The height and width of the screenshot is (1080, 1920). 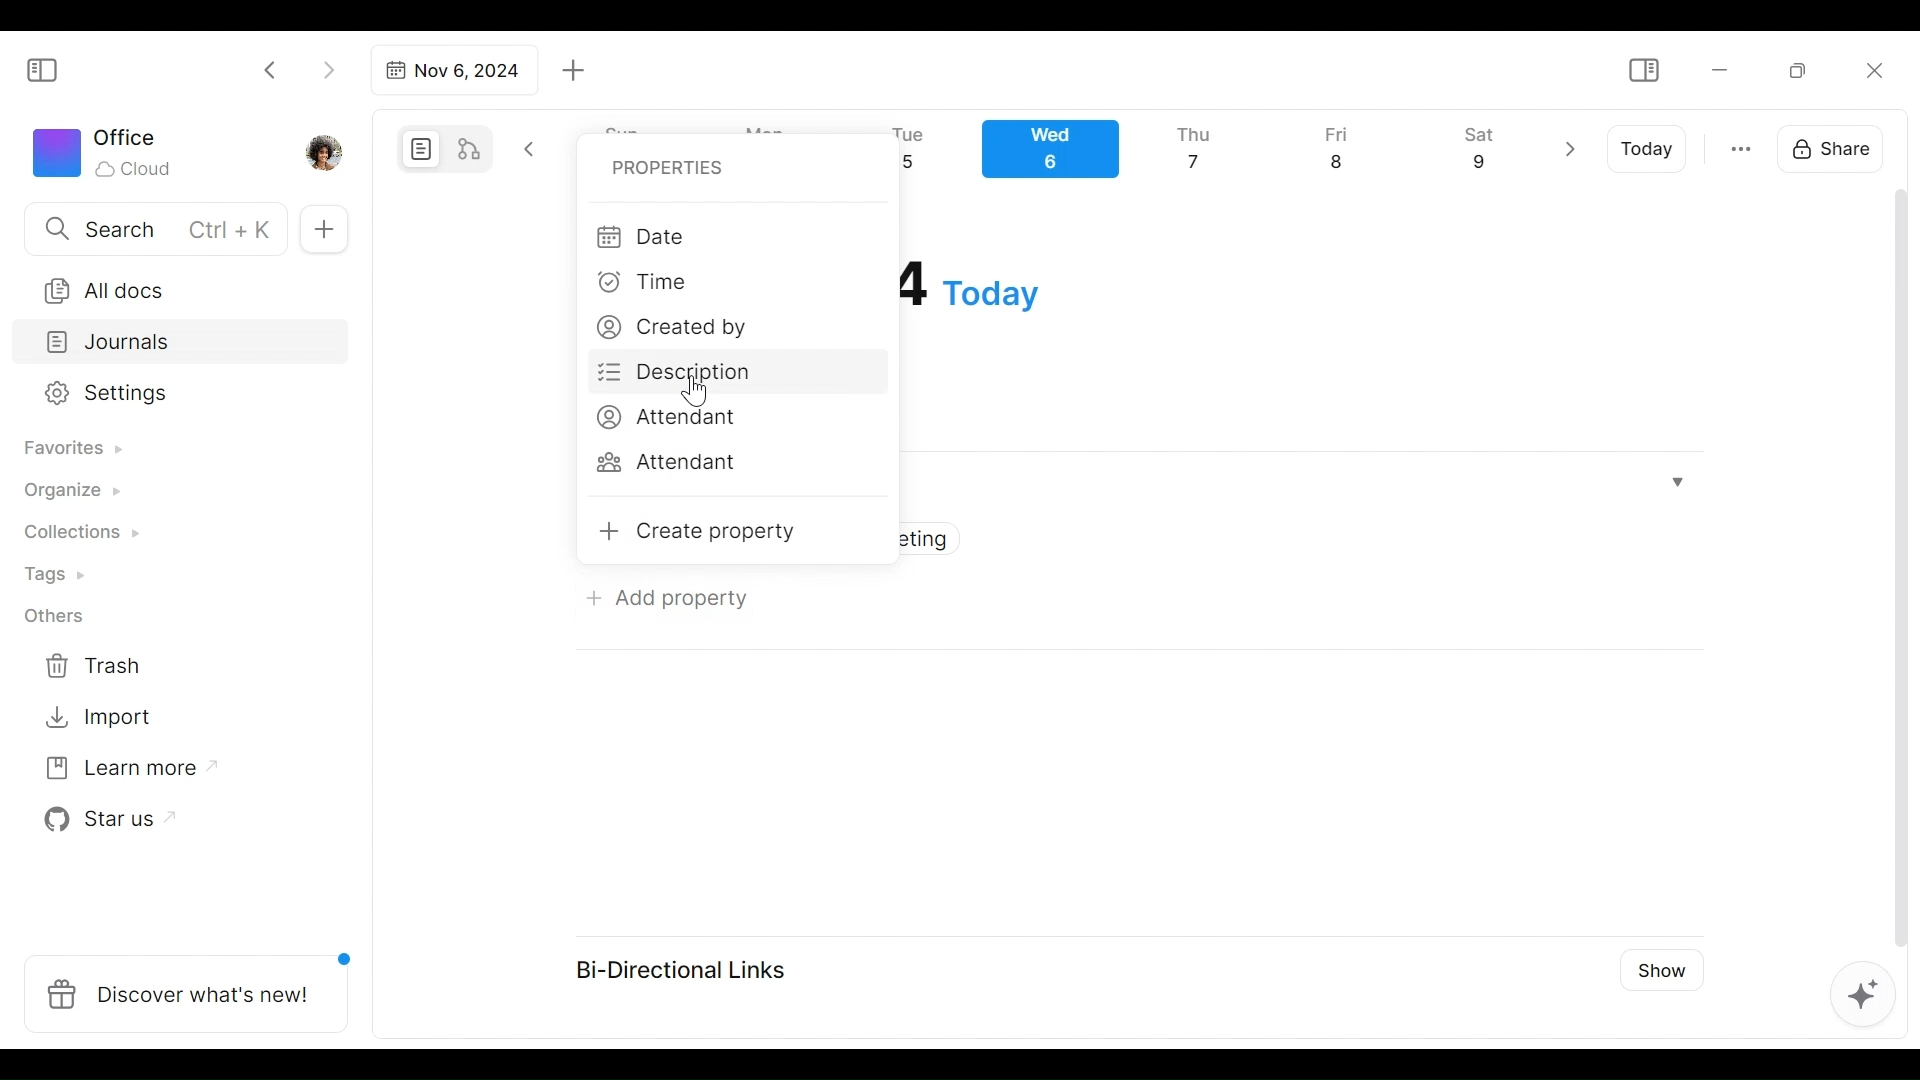 What do you see at coordinates (1741, 147) in the screenshot?
I see `more otions` at bounding box center [1741, 147].